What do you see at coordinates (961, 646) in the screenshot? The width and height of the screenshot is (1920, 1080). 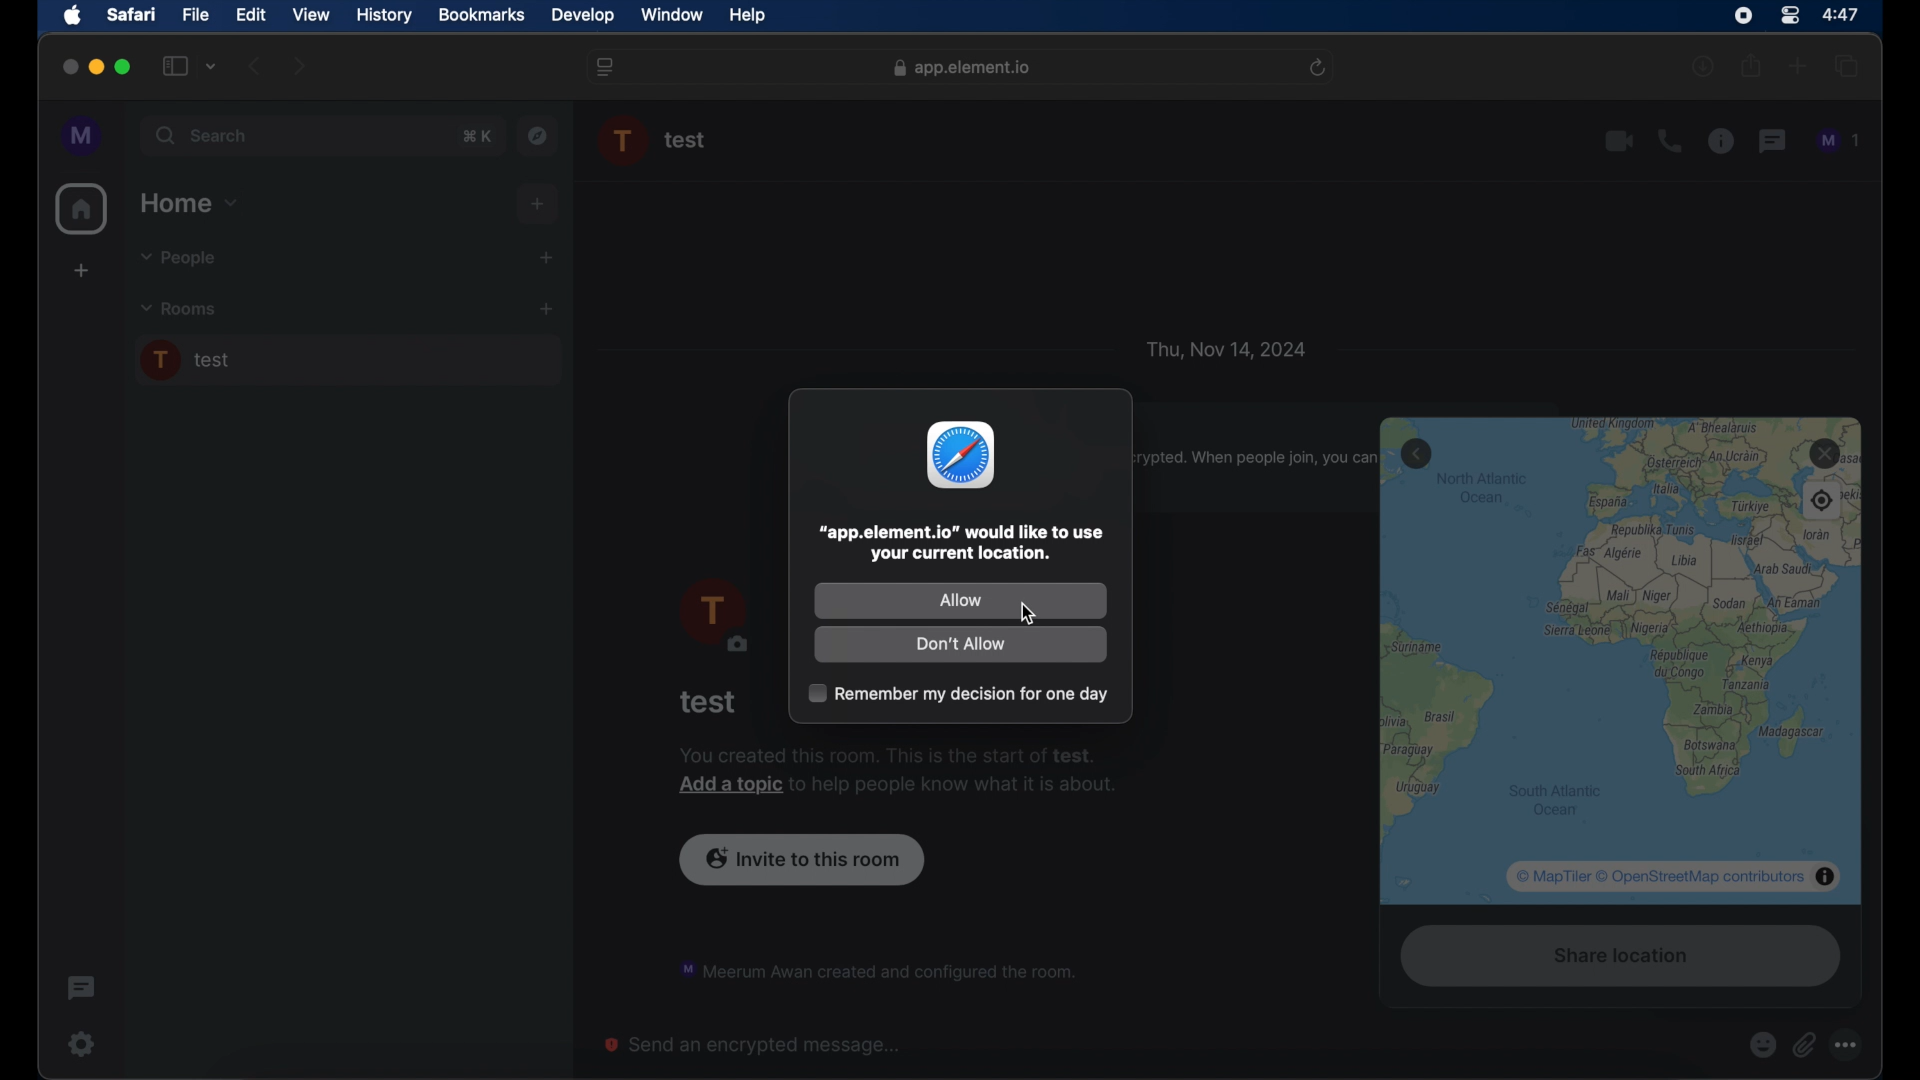 I see `don't allow` at bounding box center [961, 646].